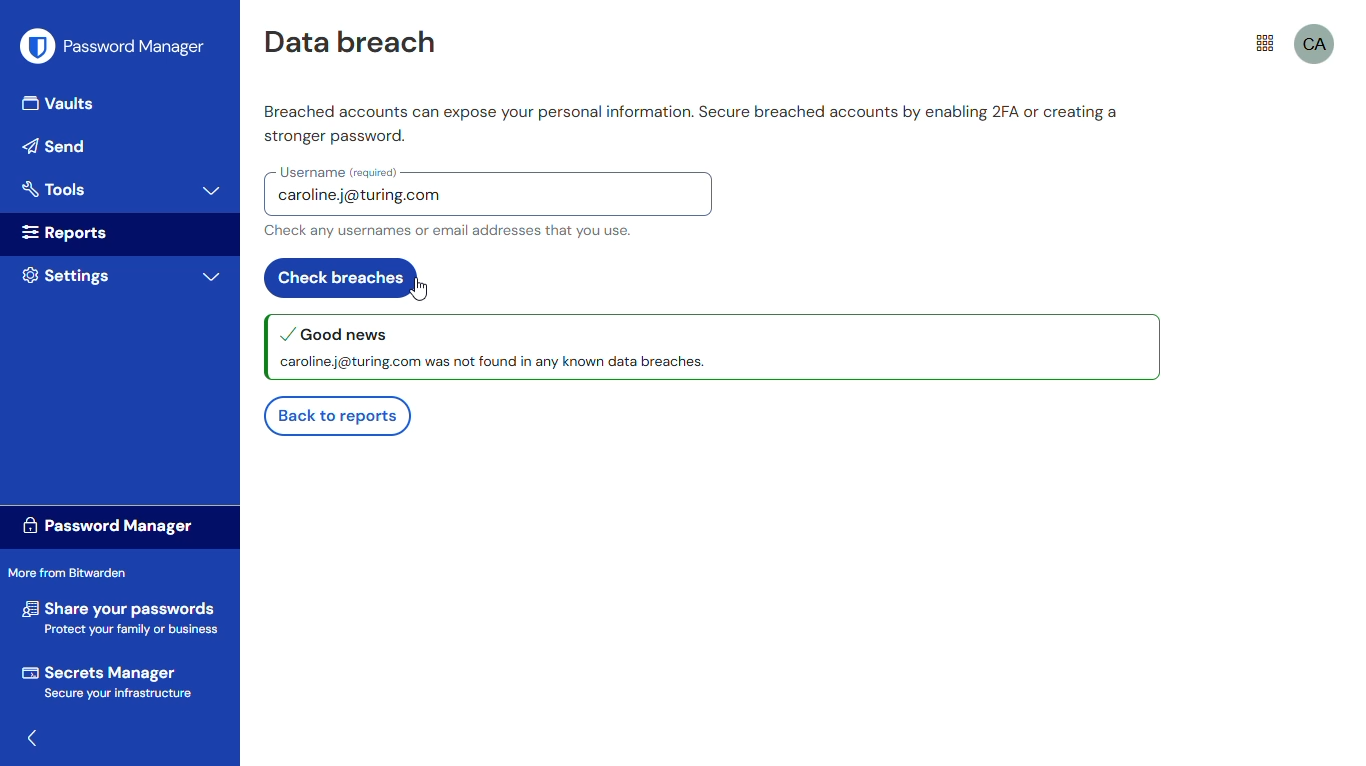  What do you see at coordinates (364, 198) in the screenshot?
I see `caroline.j@turing.com` at bounding box center [364, 198].